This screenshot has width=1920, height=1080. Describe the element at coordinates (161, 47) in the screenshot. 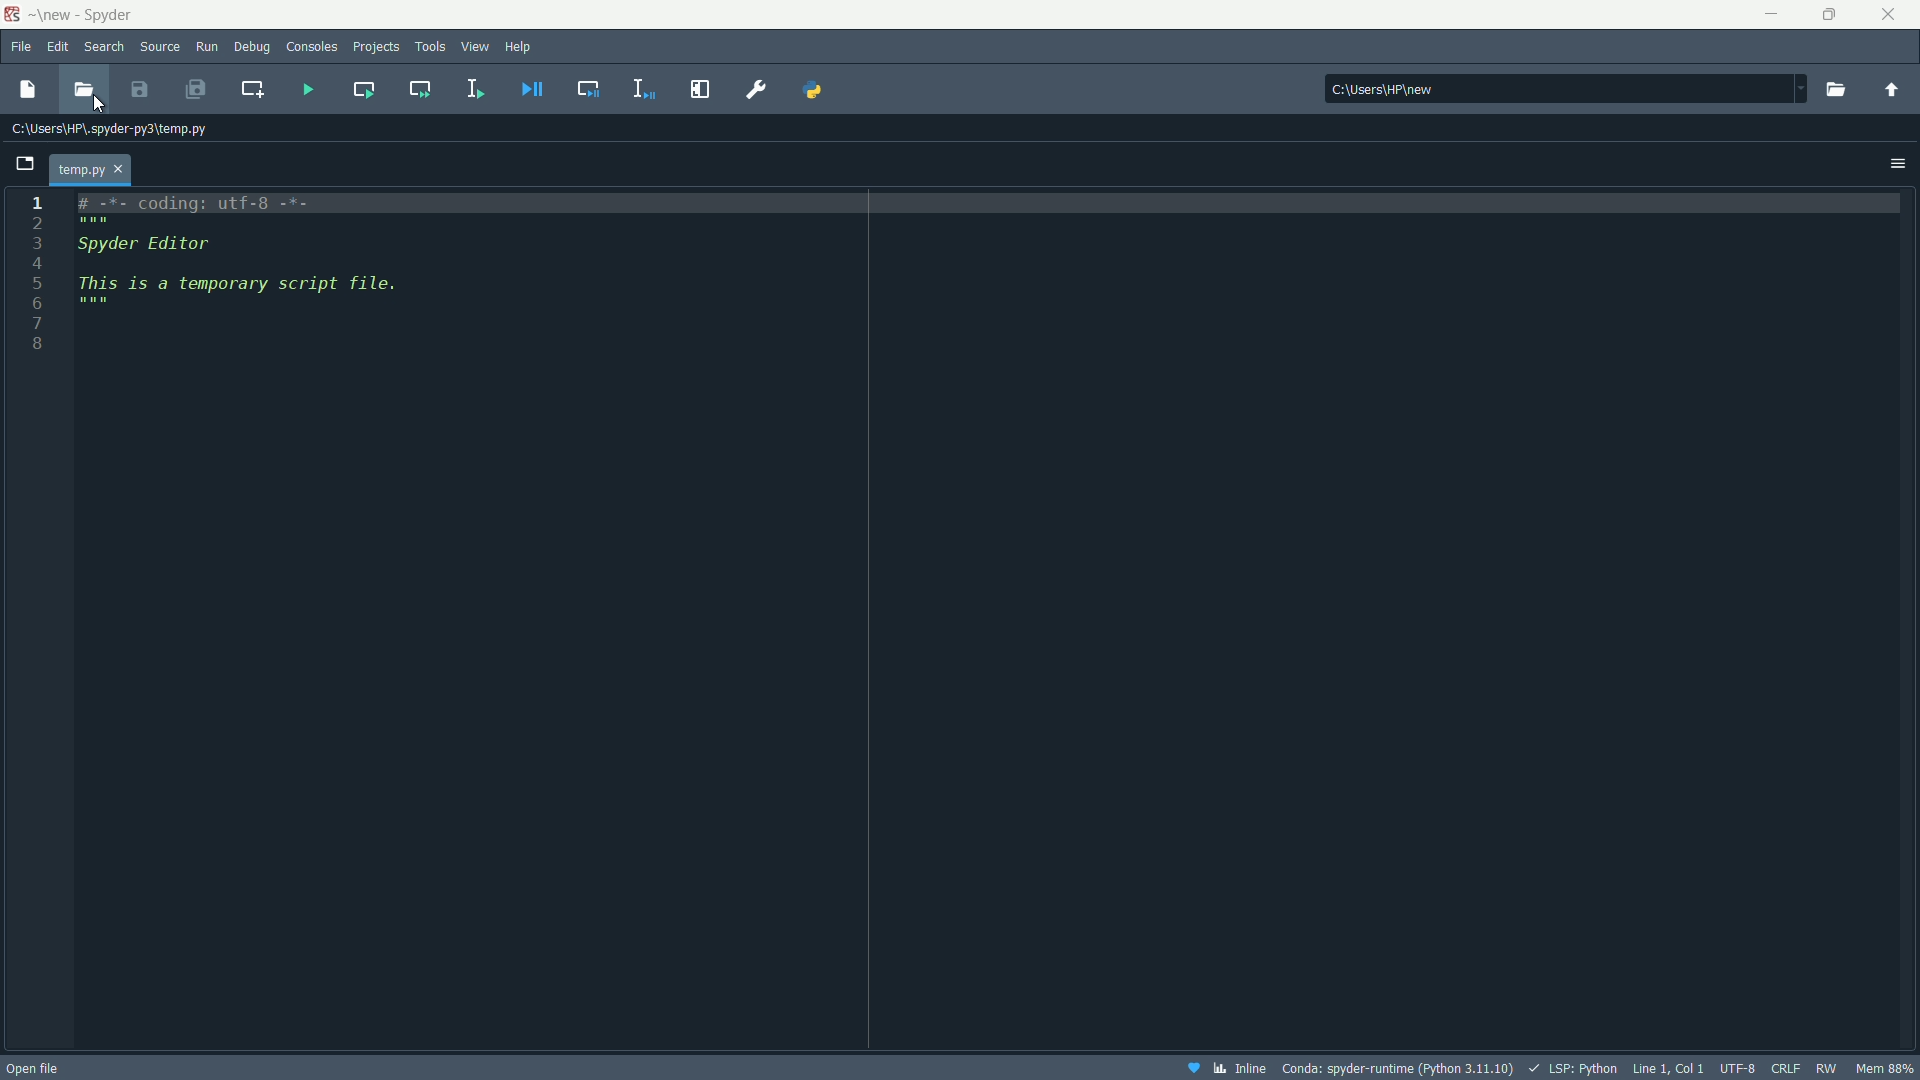

I see `Source menu` at that location.